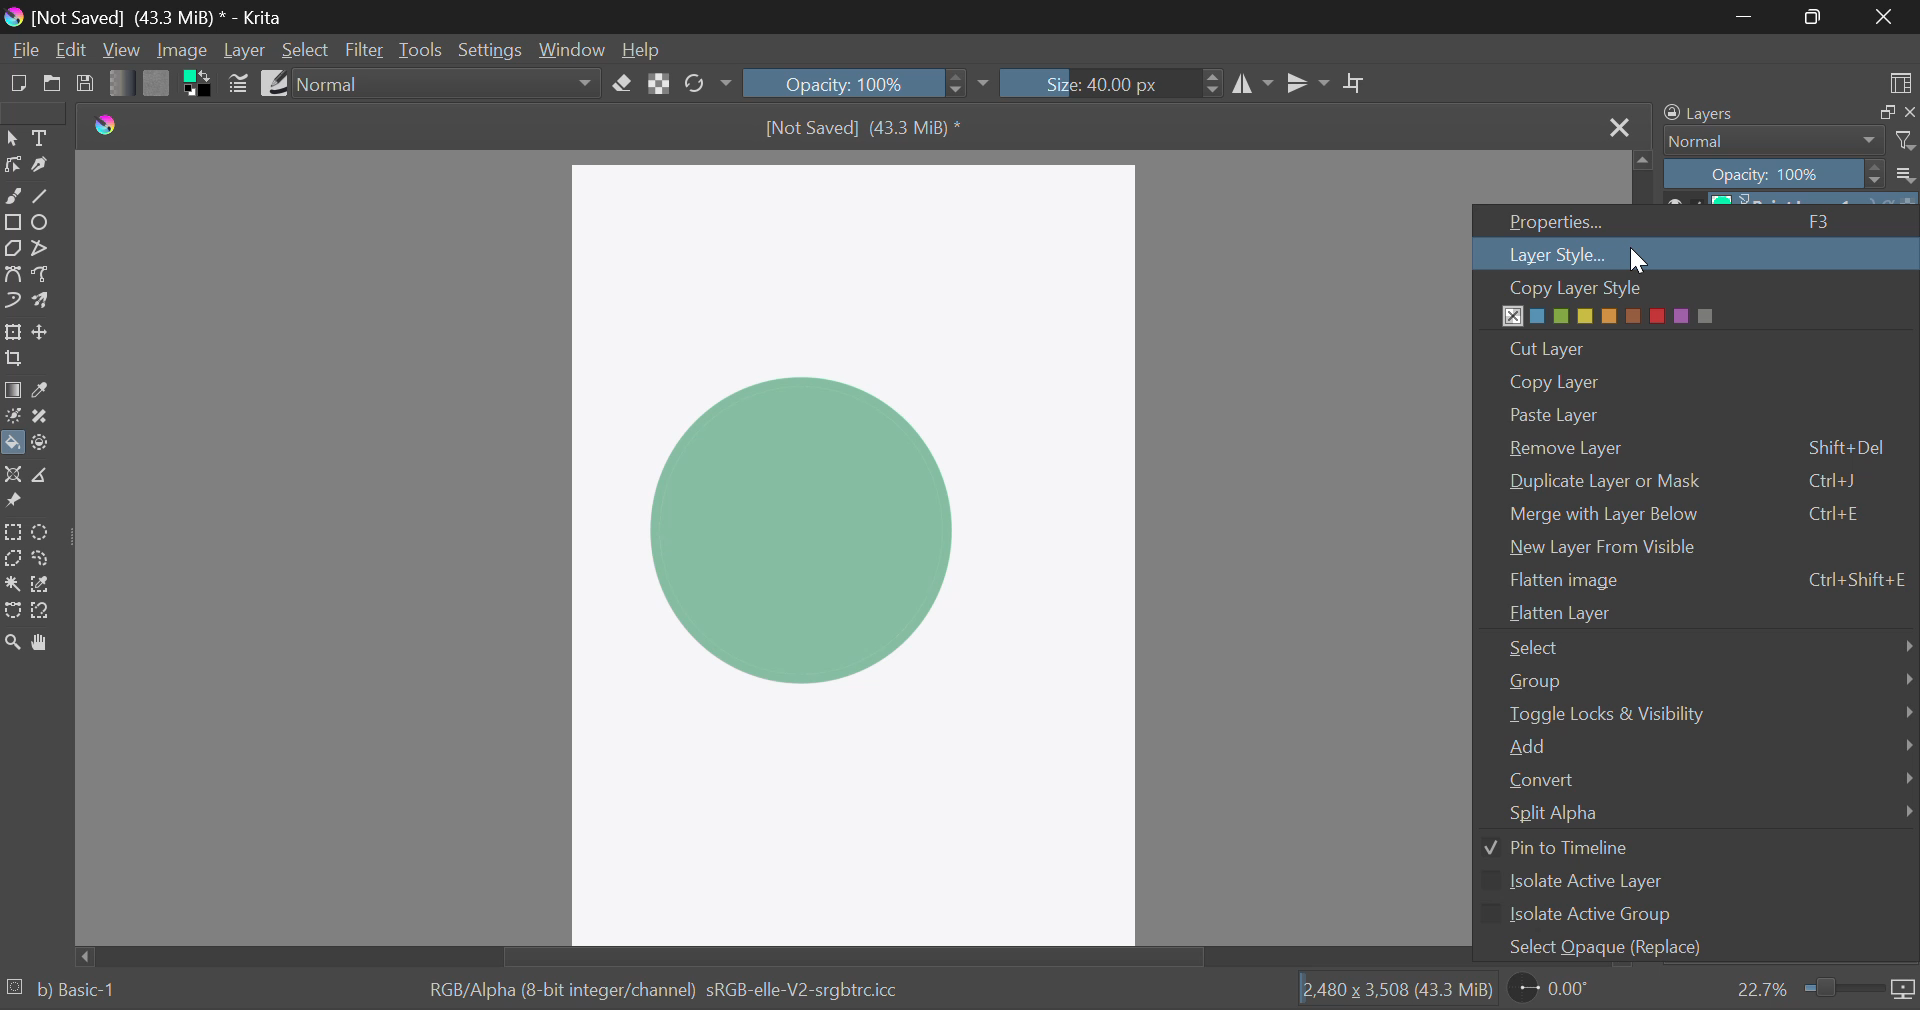 This screenshot has height=1010, width=1920. What do you see at coordinates (13, 417) in the screenshot?
I see `Colorize Mask Tool` at bounding box center [13, 417].